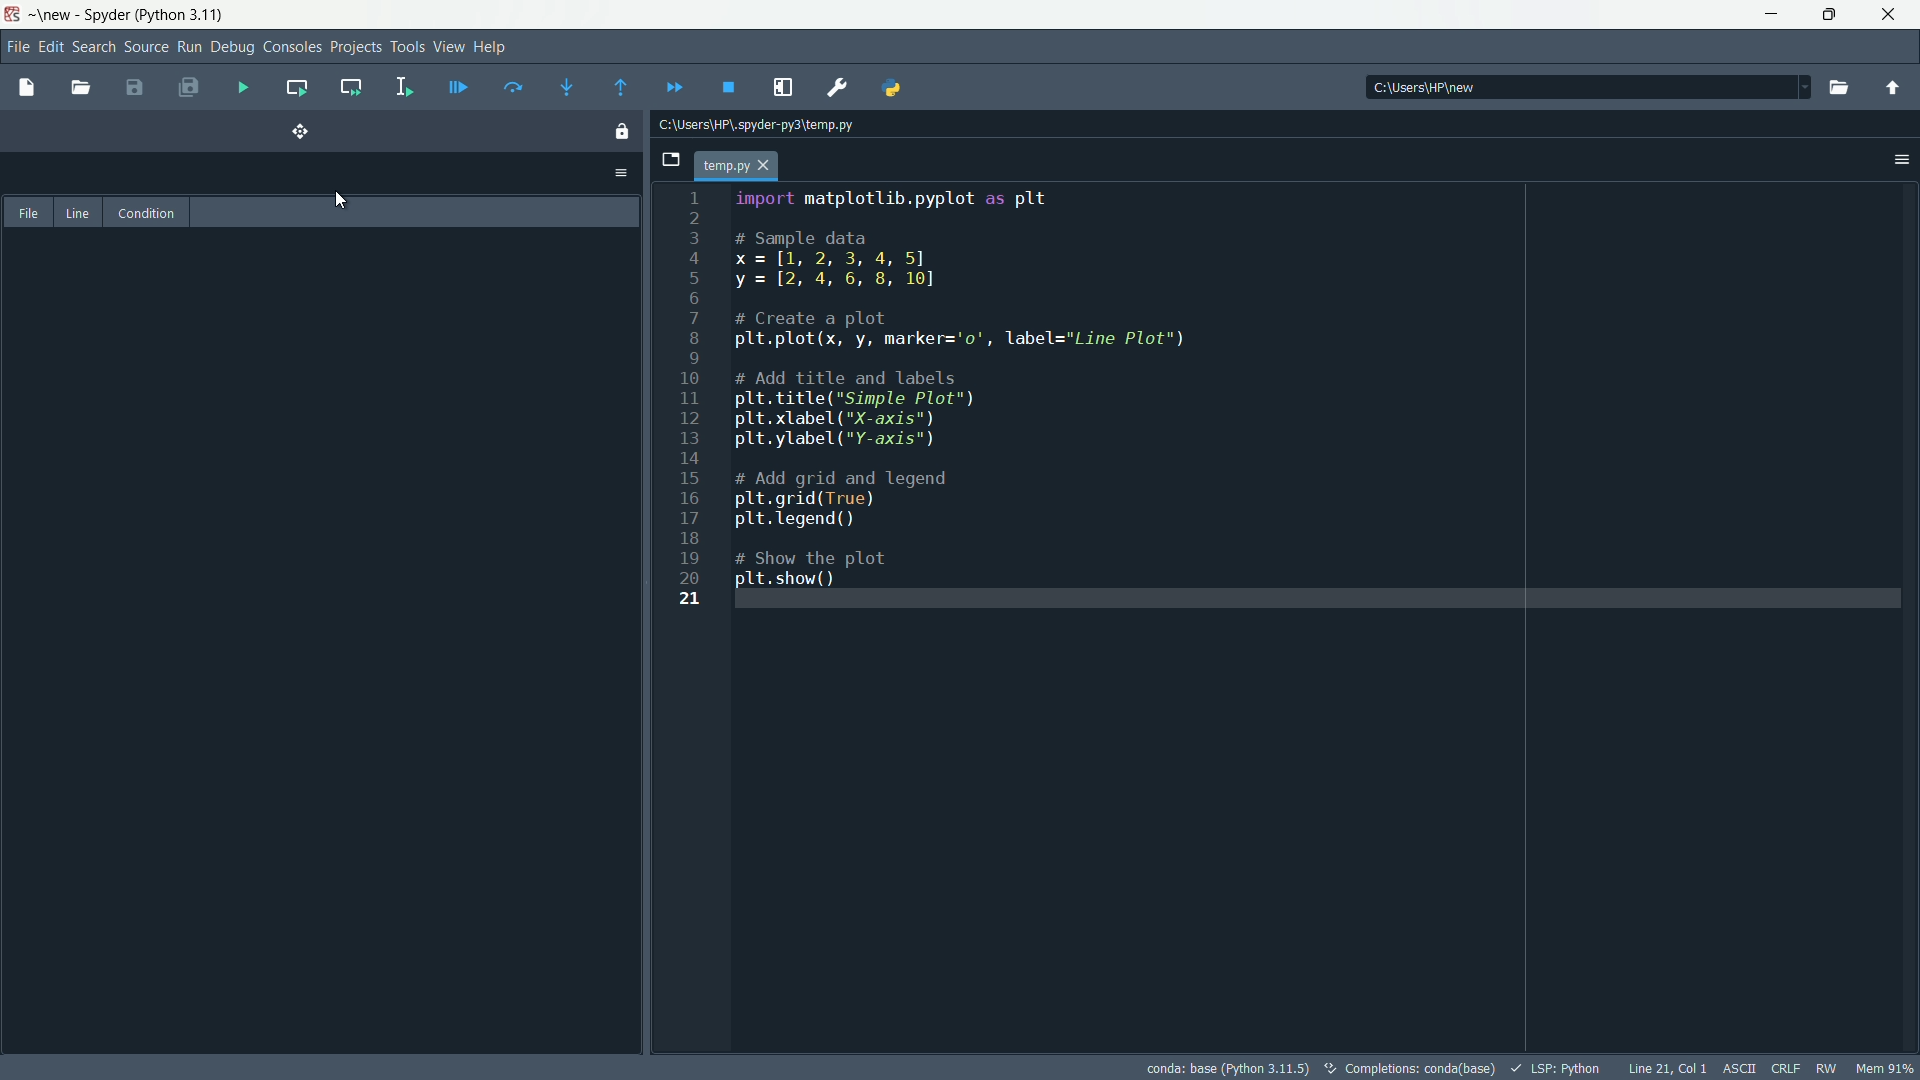 This screenshot has height=1080, width=1920. What do you see at coordinates (1454, 86) in the screenshot?
I see `| C:\Users\HP\new` at bounding box center [1454, 86].